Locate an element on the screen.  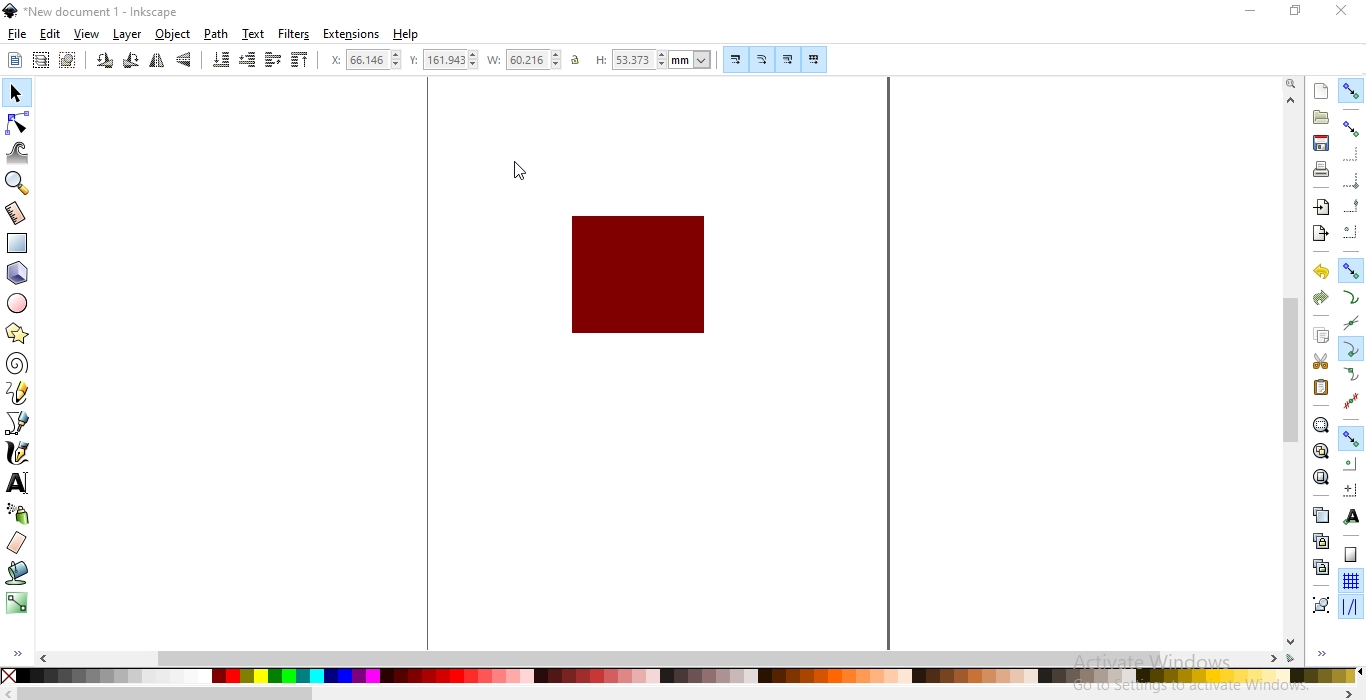
zoom to fit page is located at coordinates (1320, 477).